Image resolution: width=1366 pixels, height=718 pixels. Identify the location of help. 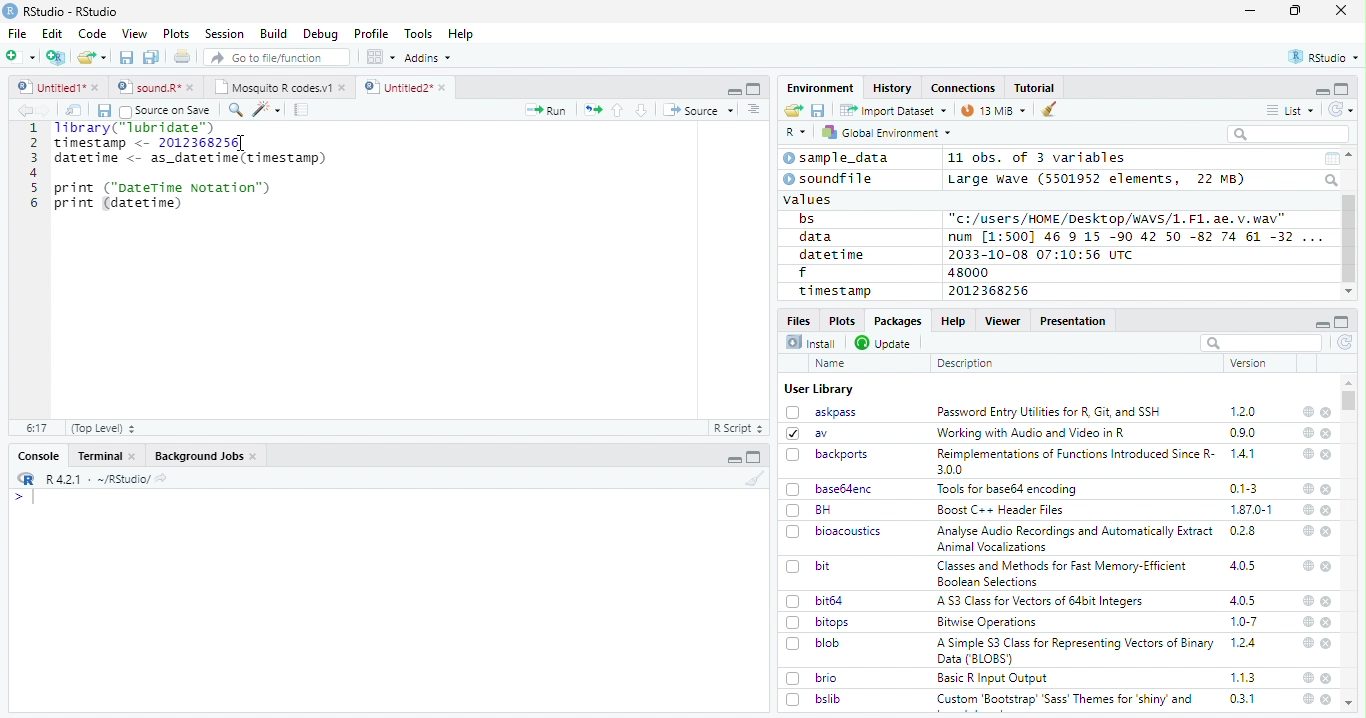
(1308, 489).